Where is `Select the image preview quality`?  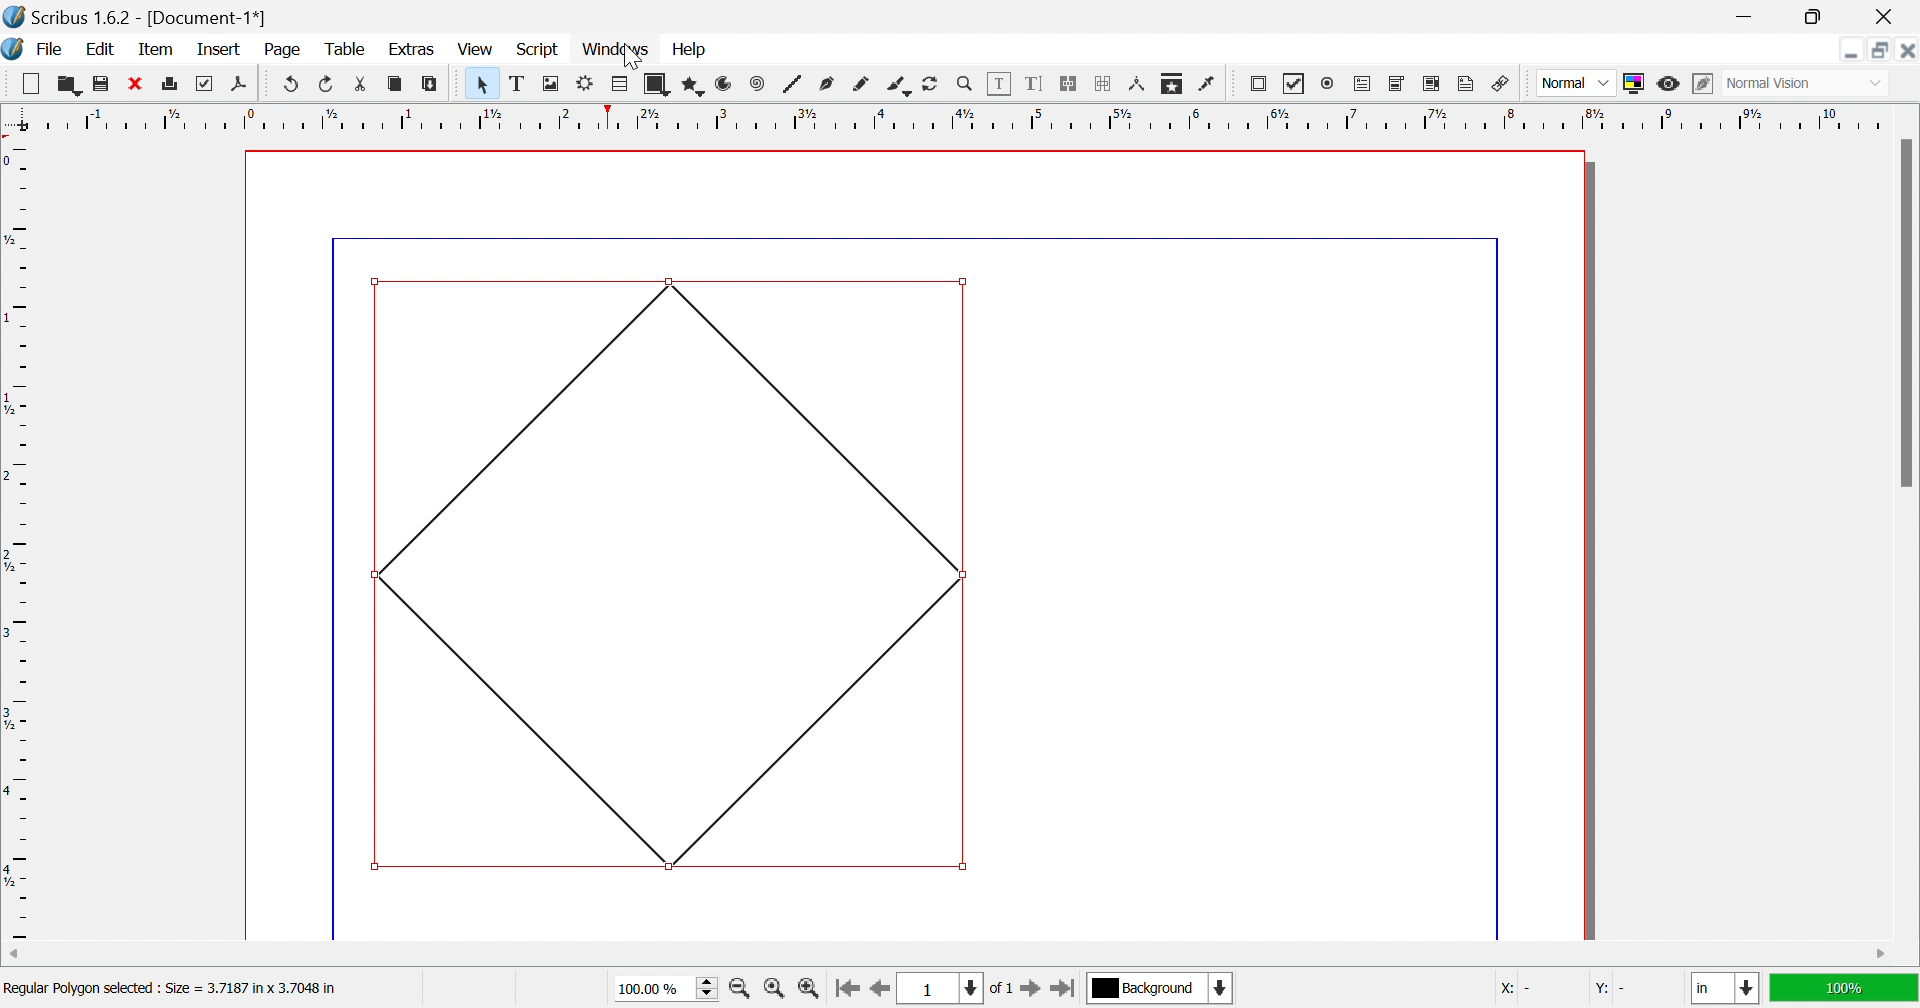
Select the image preview quality is located at coordinates (1575, 83).